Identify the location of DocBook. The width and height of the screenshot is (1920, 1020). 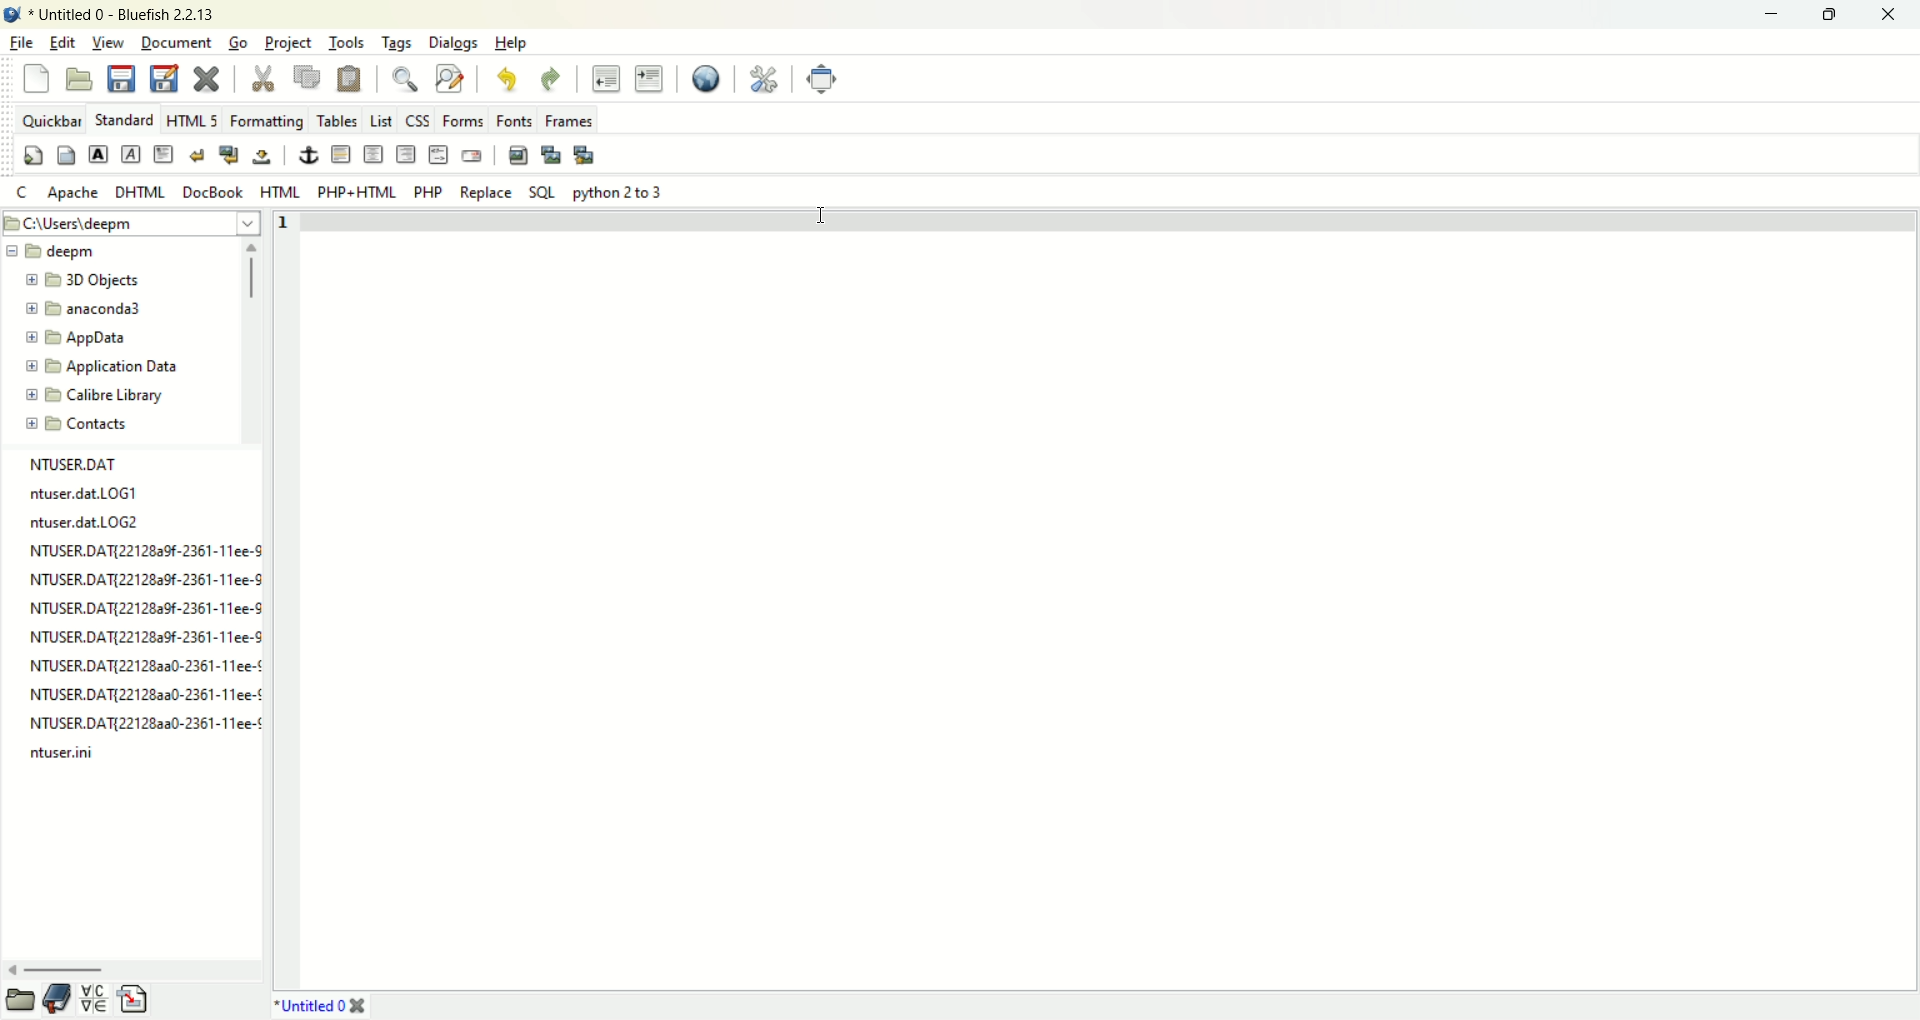
(212, 192).